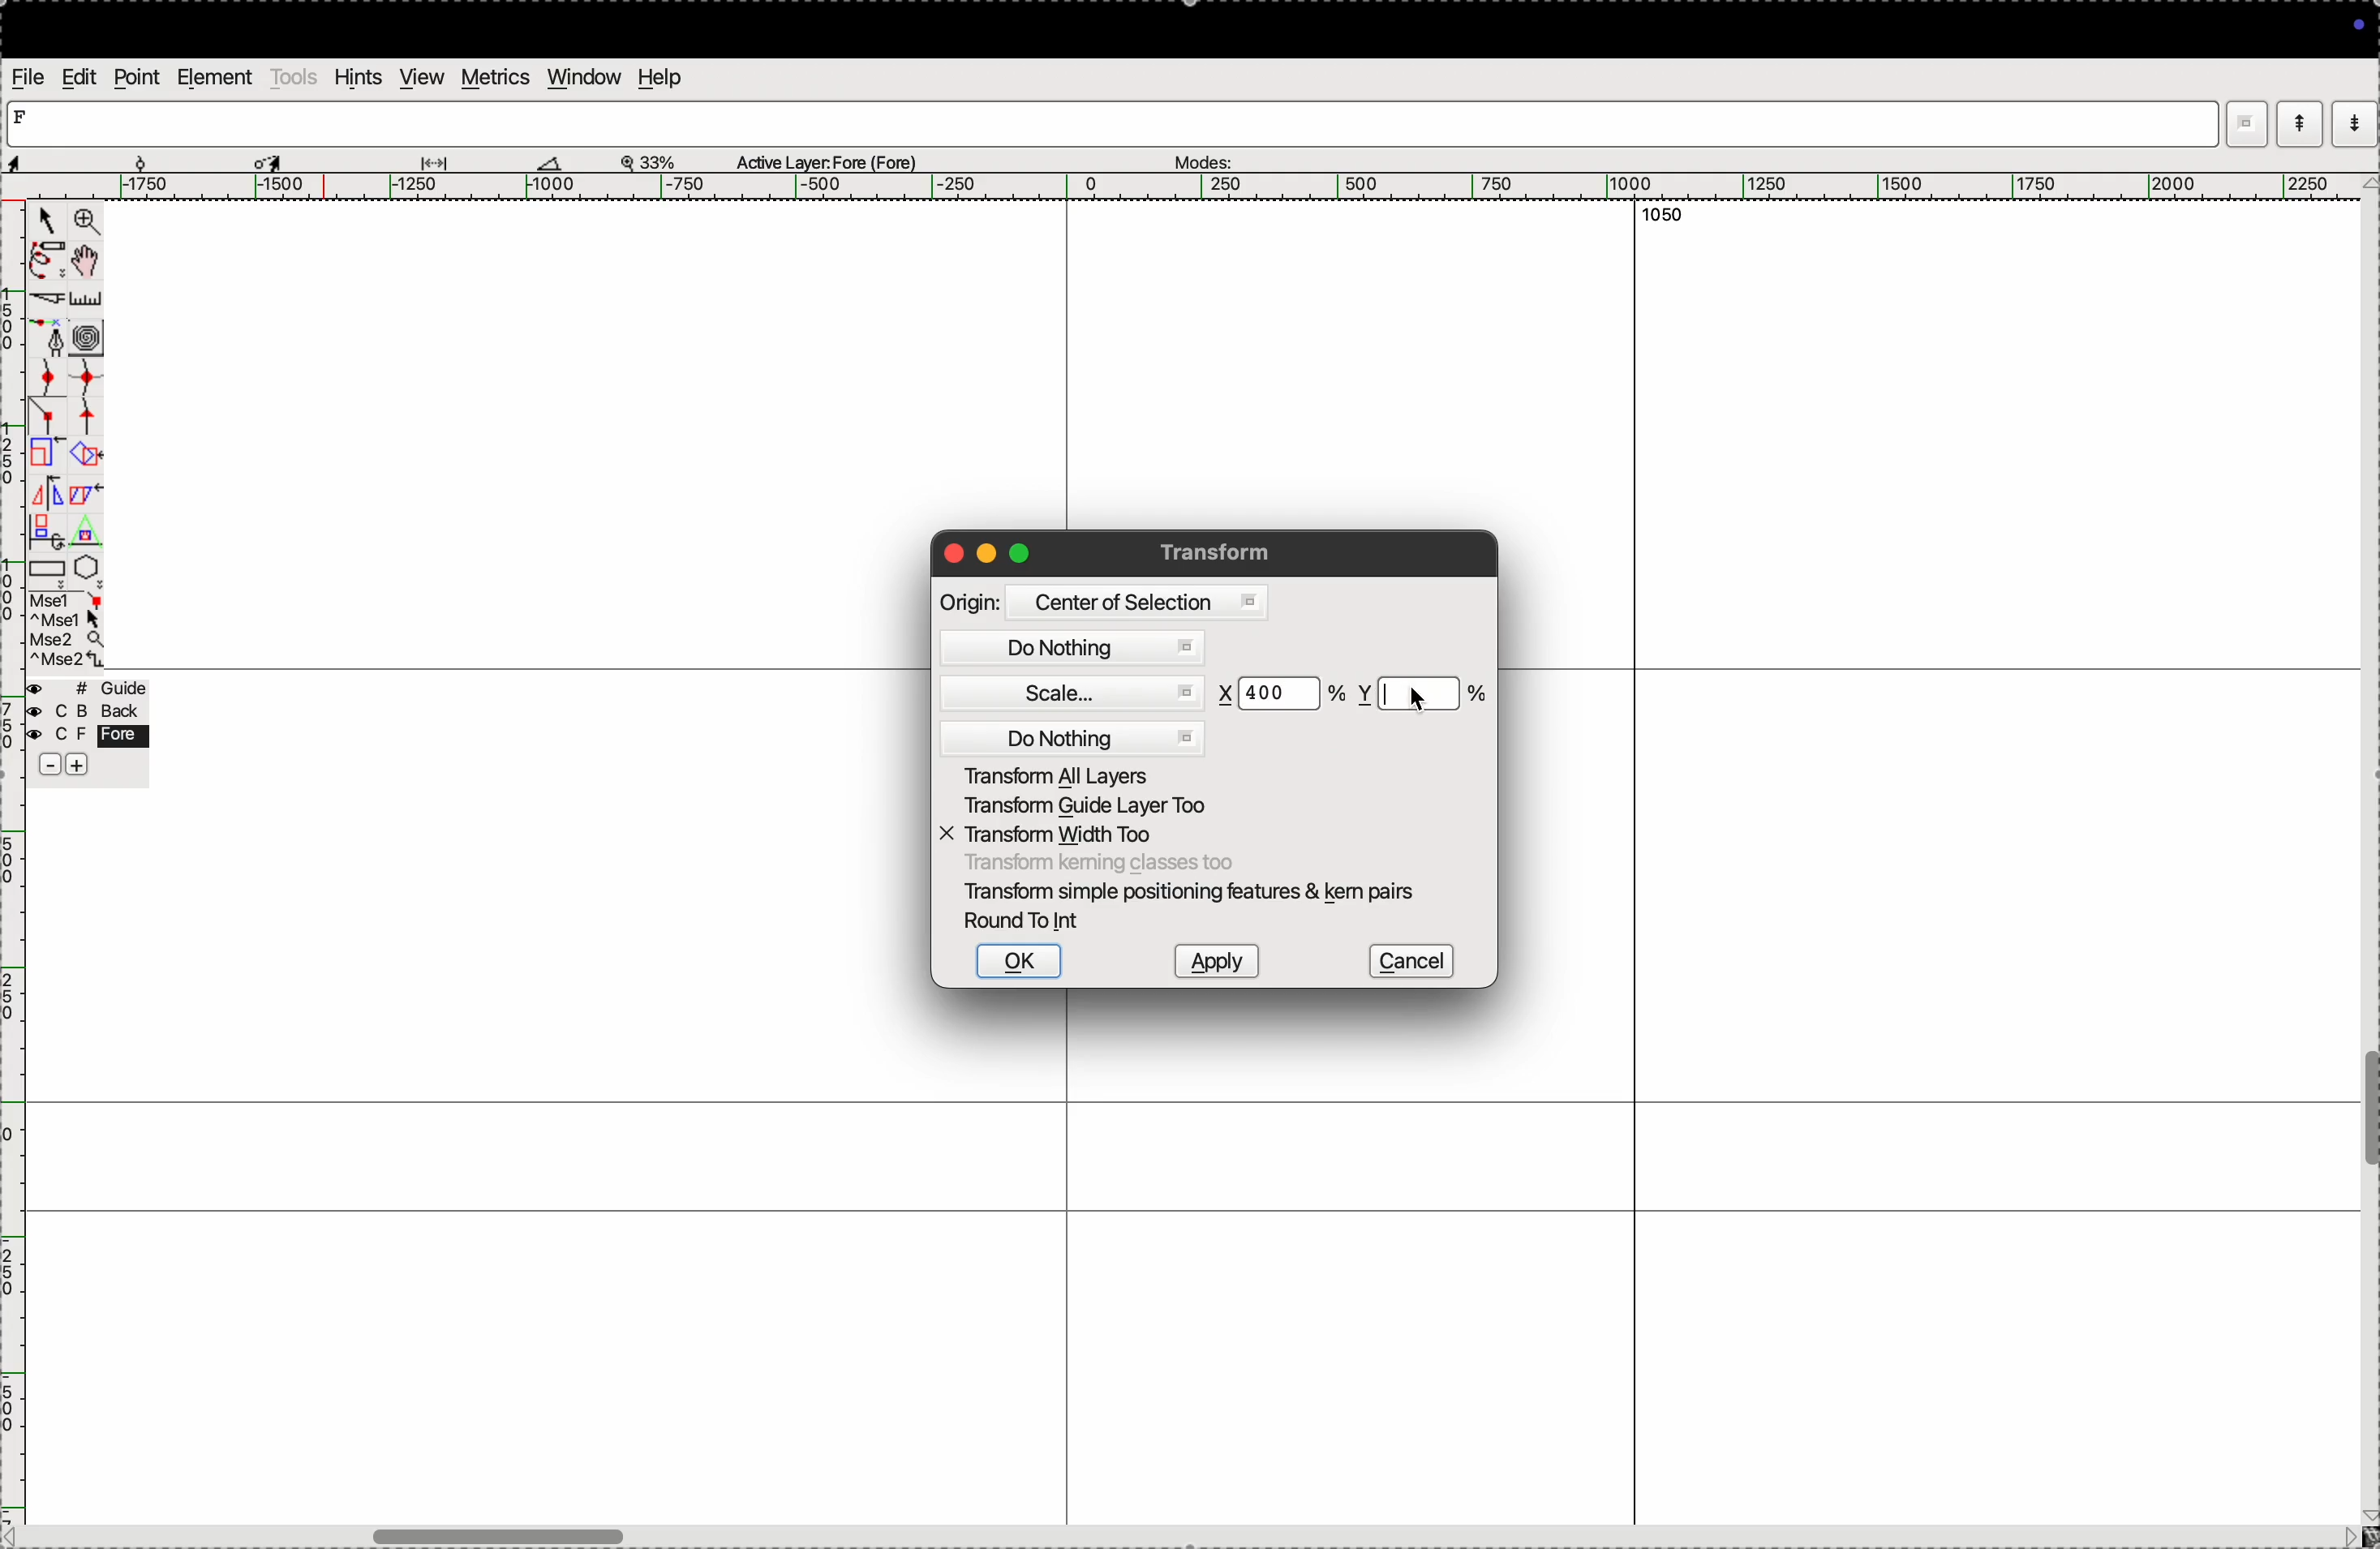 This screenshot has width=2380, height=1549. Describe the element at coordinates (1019, 552) in the screenshot. I see `maximize` at that location.